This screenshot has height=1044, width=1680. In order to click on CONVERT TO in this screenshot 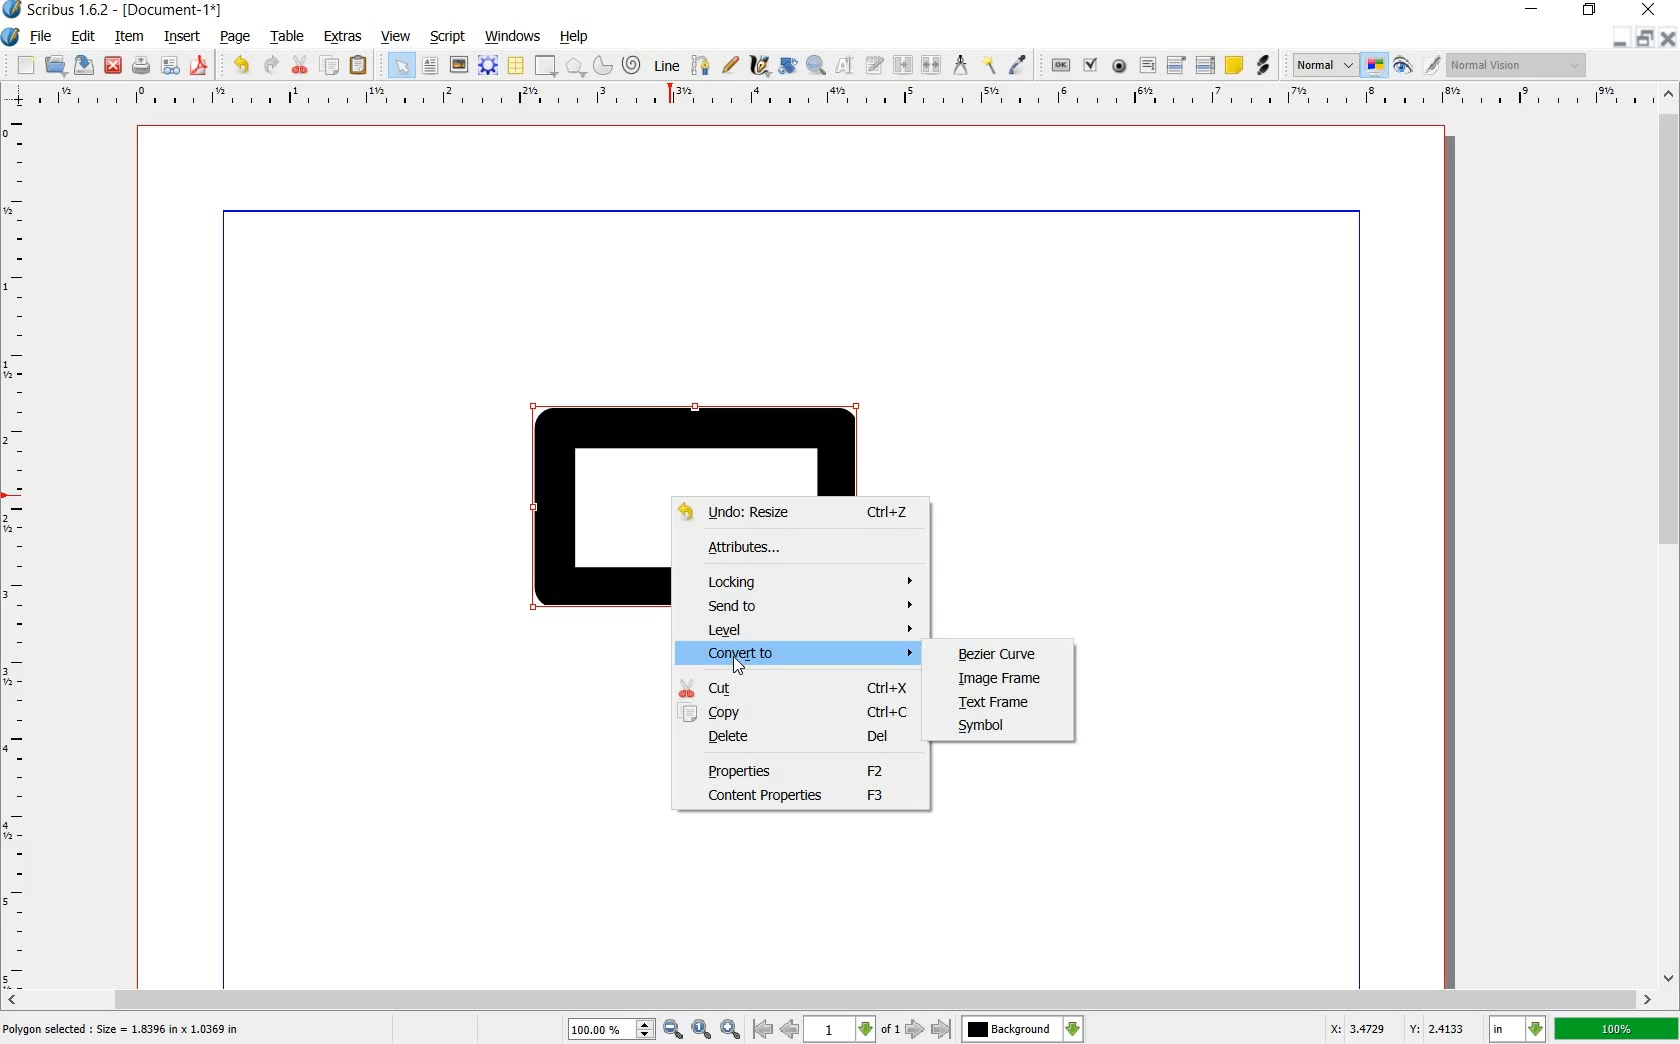, I will do `click(809, 654)`.